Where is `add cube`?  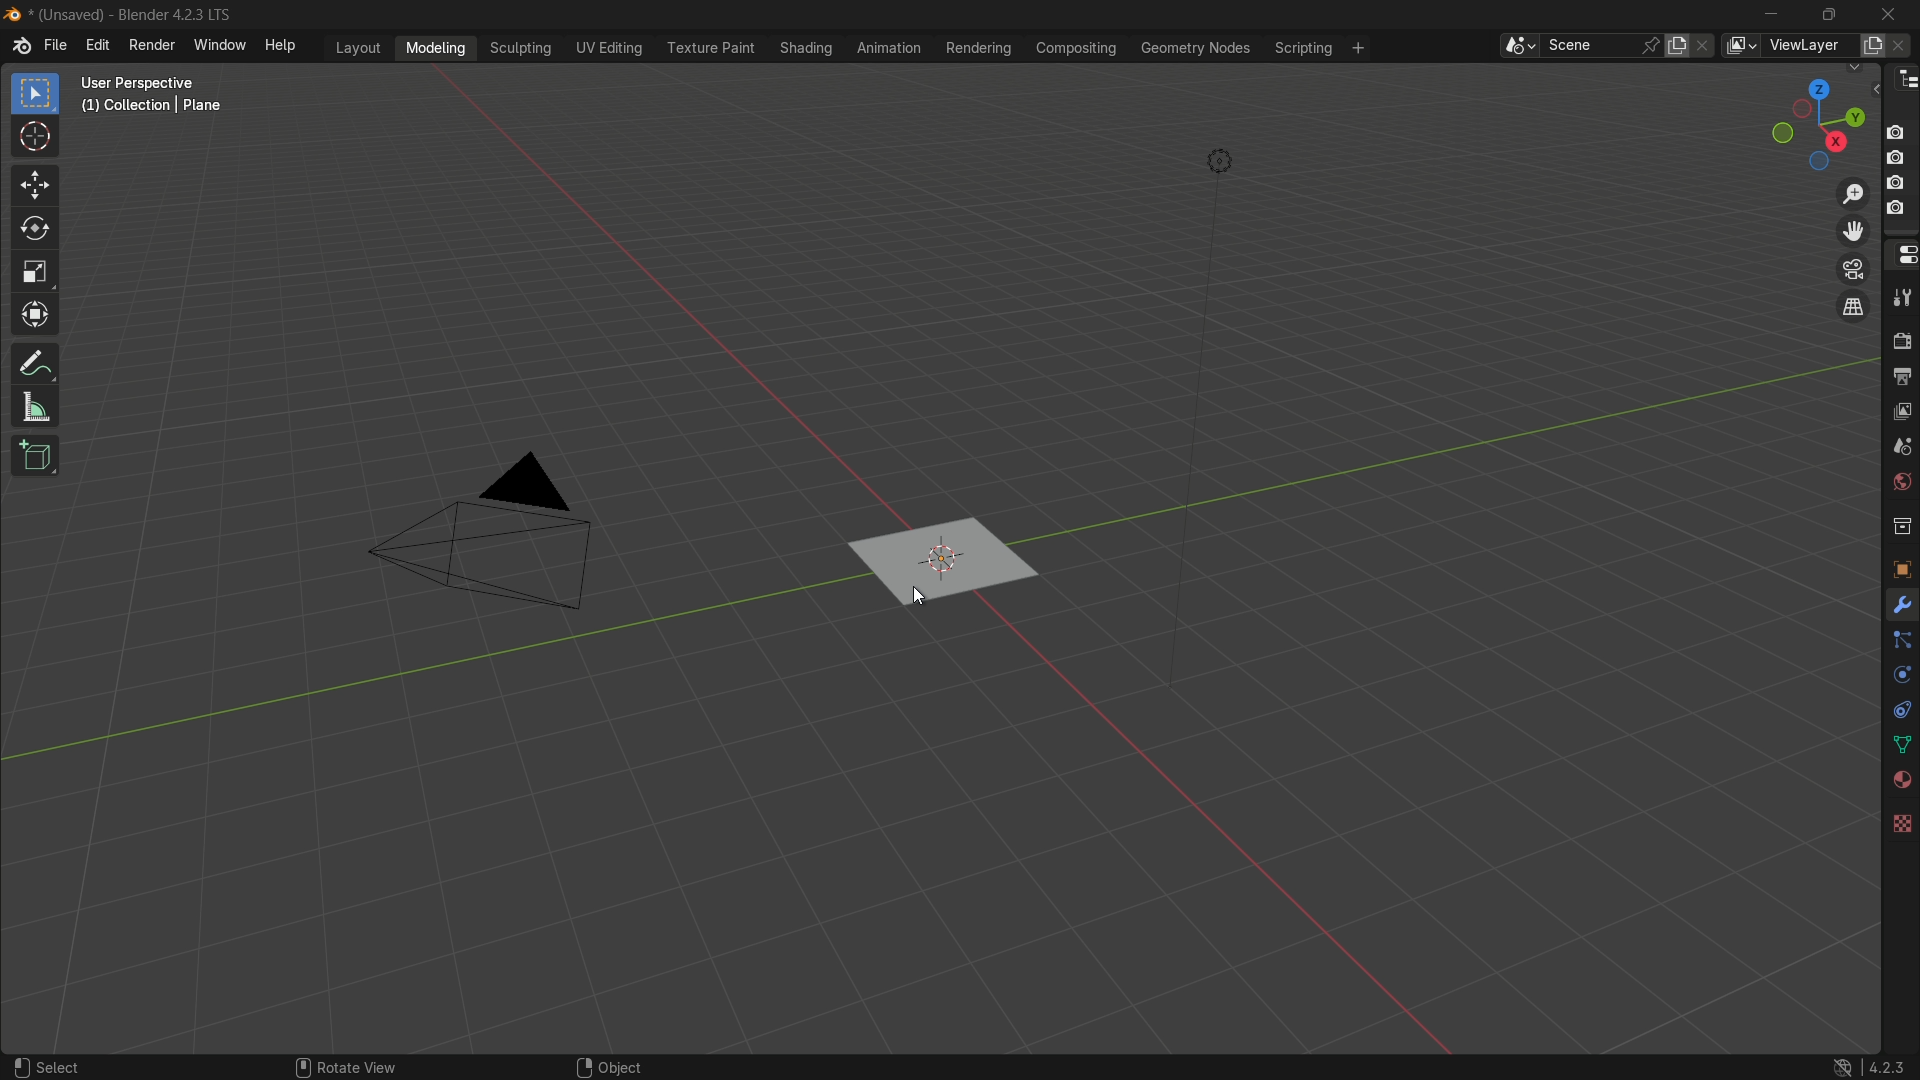 add cube is located at coordinates (37, 459).